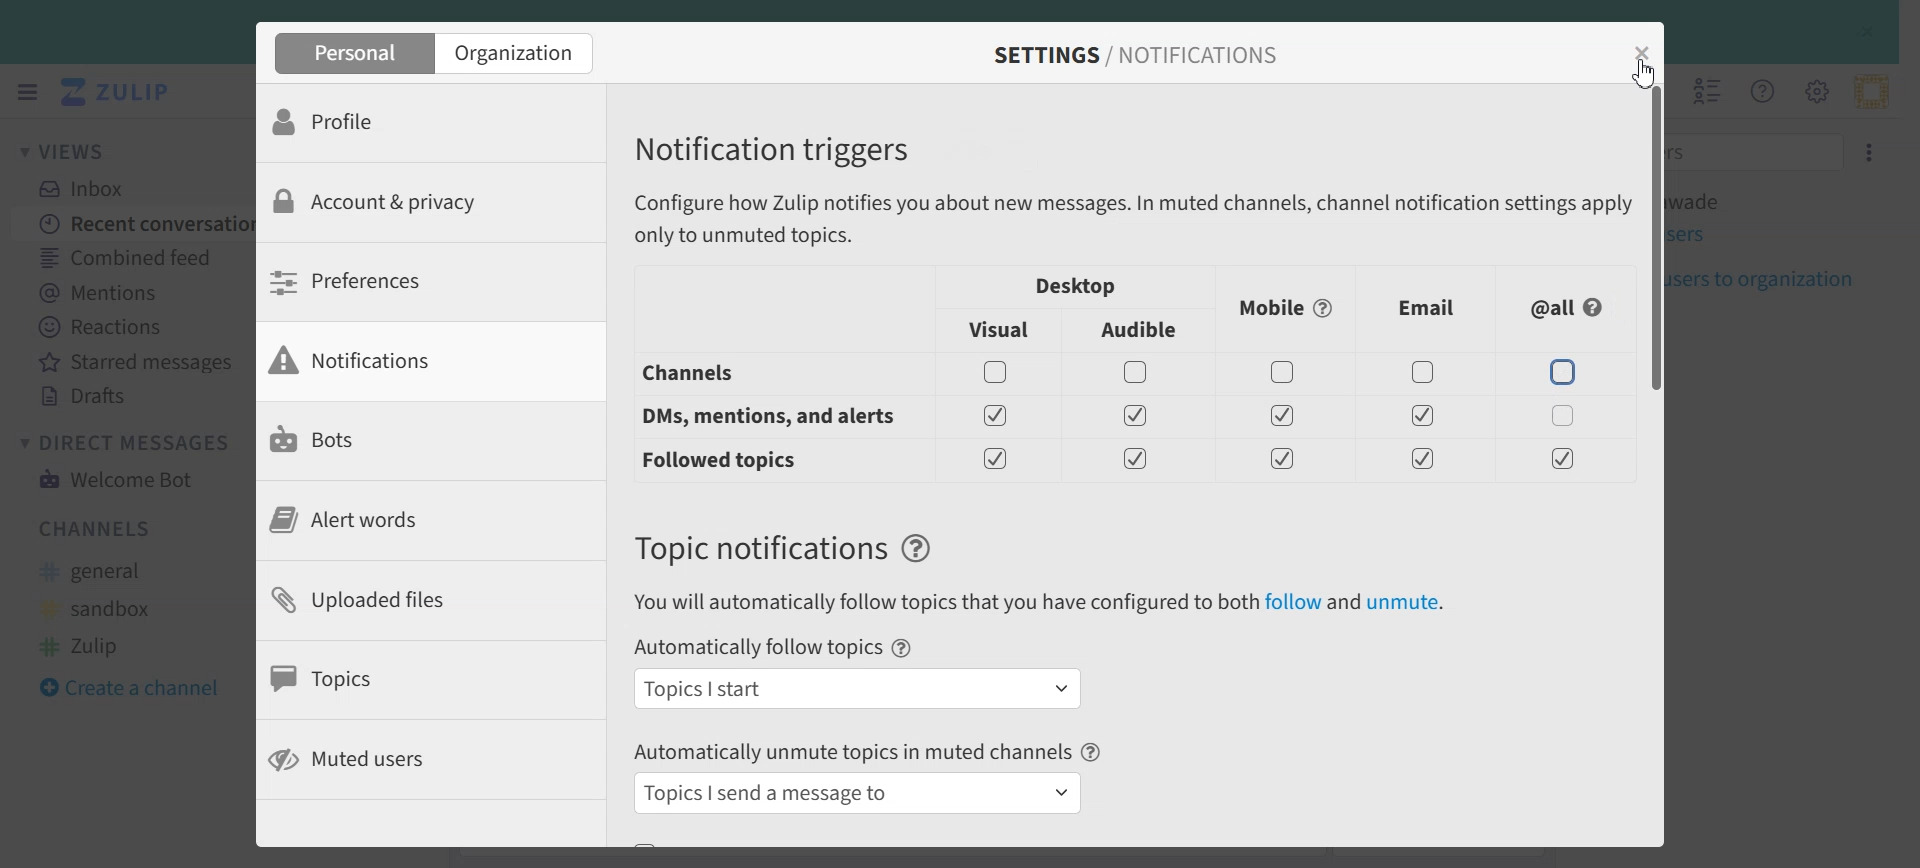 The width and height of the screenshot is (1920, 868). Describe the element at coordinates (116, 477) in the screenshot. I see `Welcome Bot` at that location.